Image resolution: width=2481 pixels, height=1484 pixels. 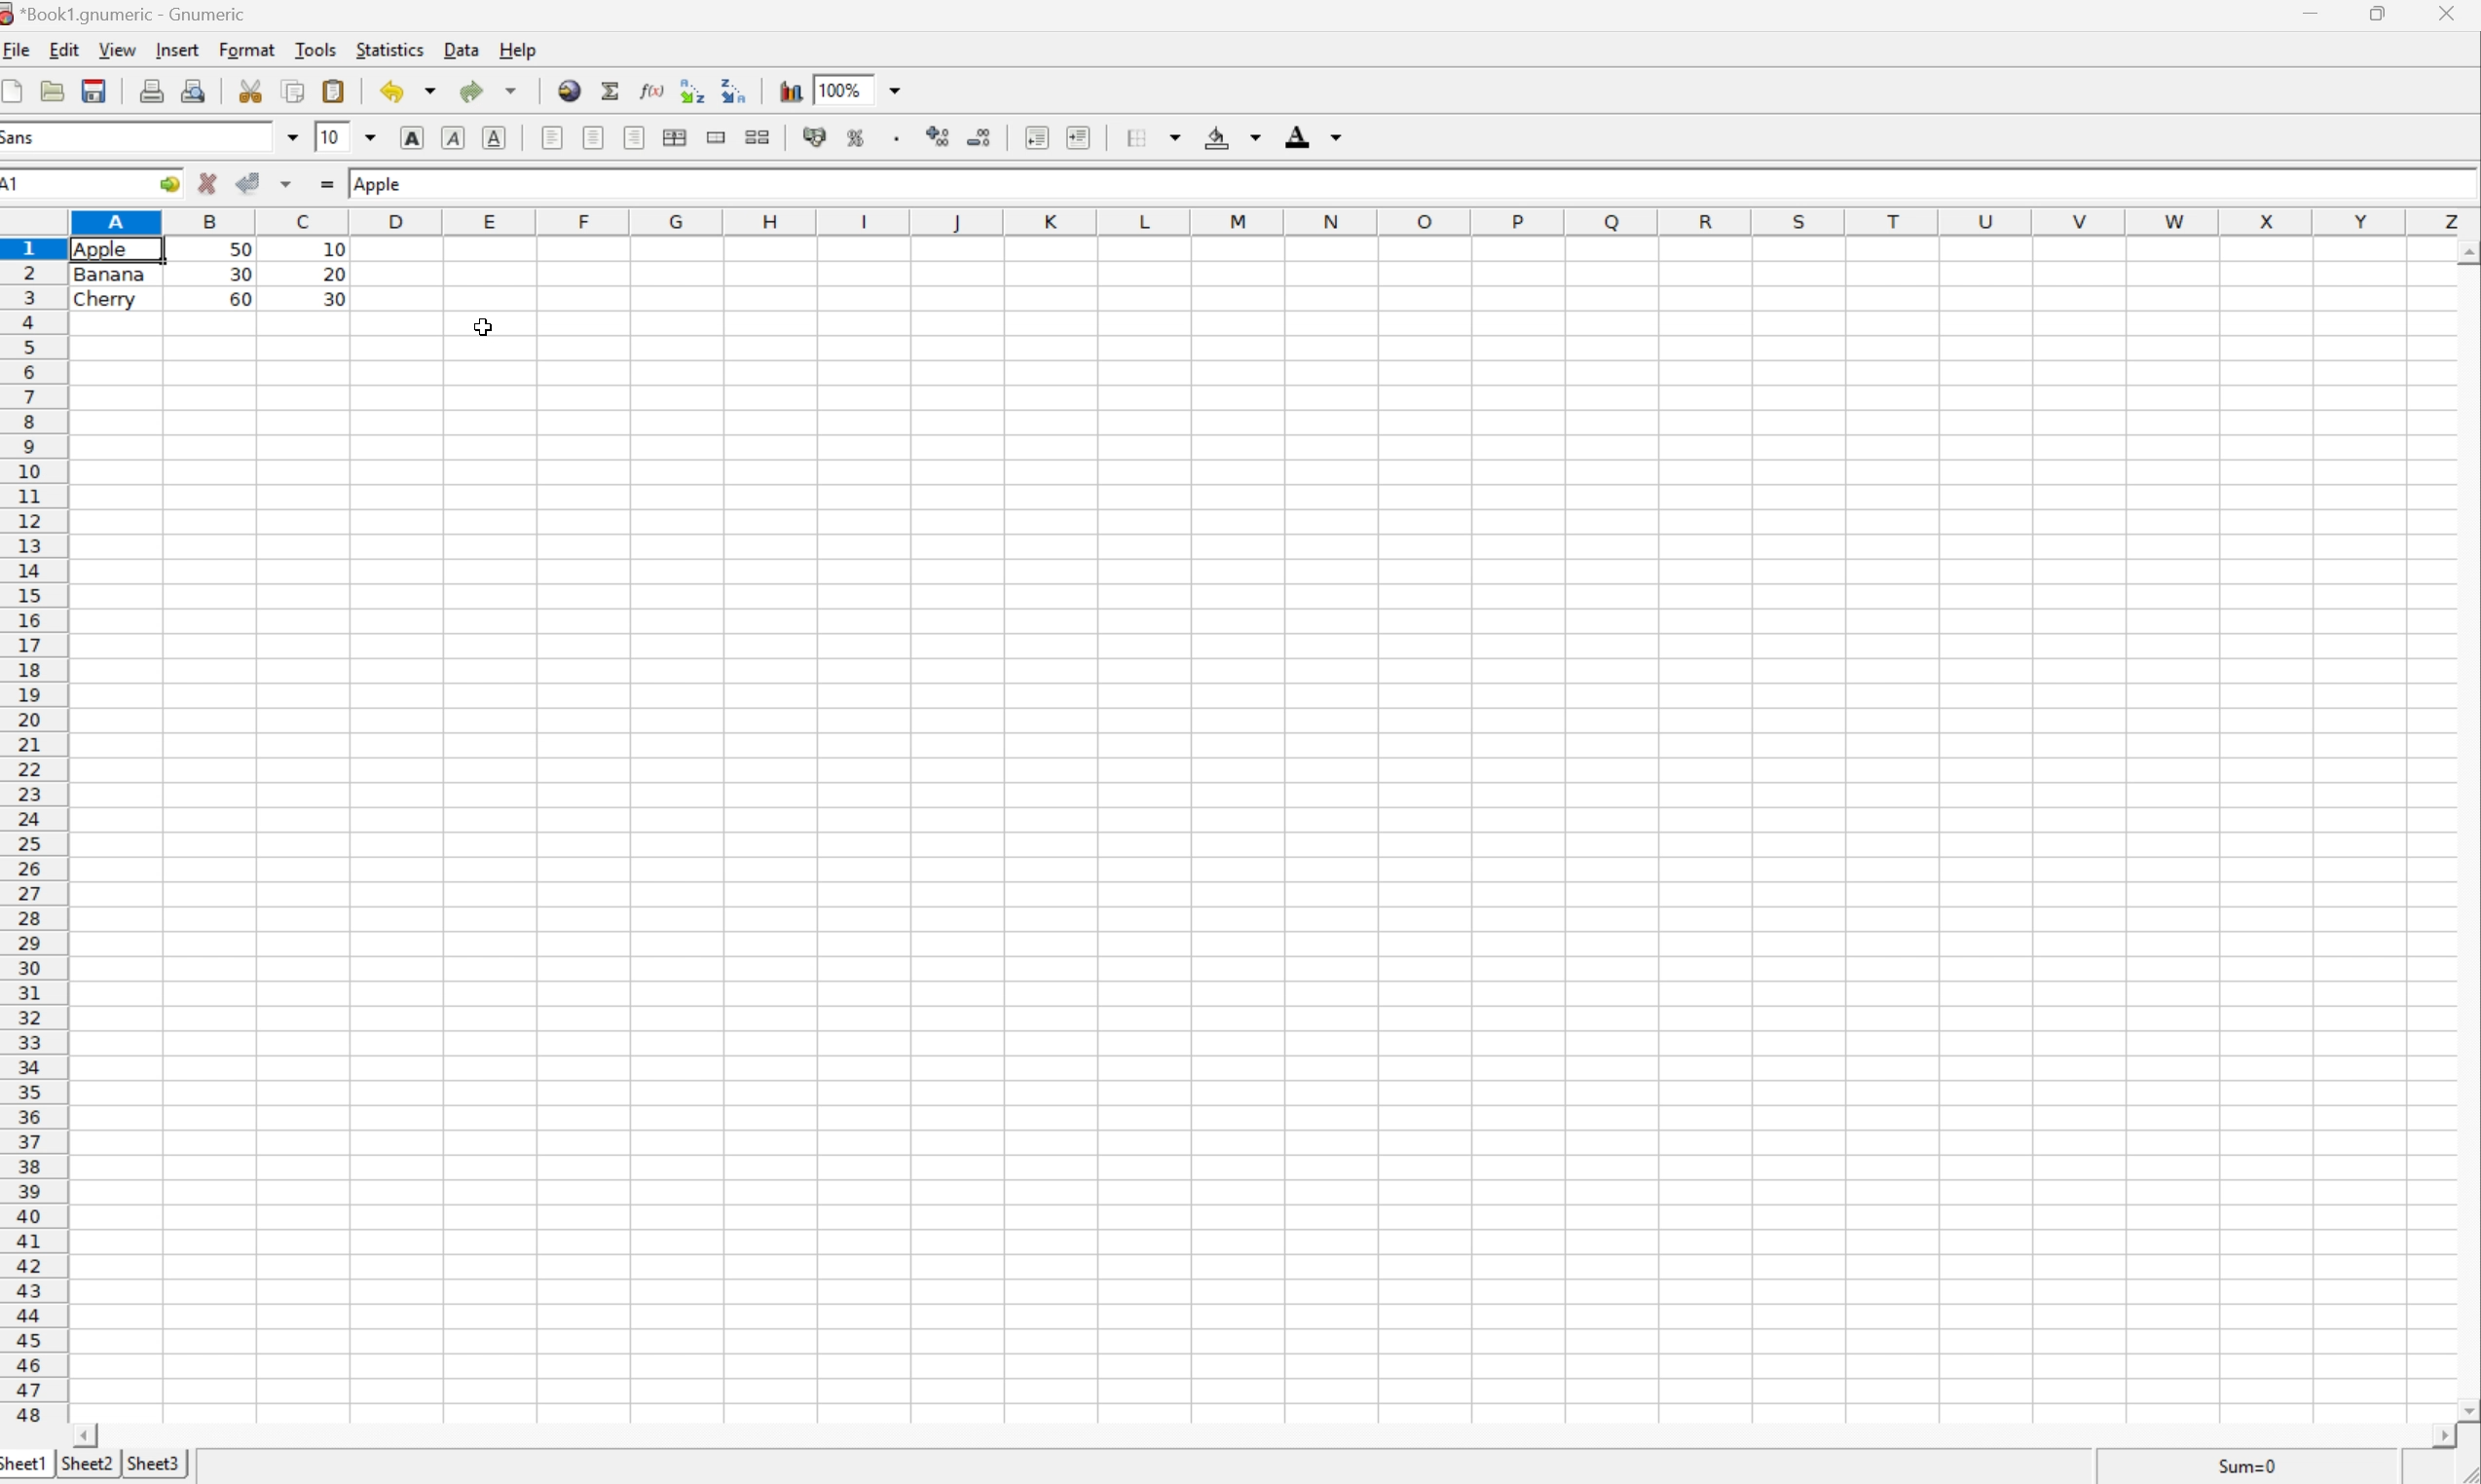 I want to click on go to, so click(x=169, y=183).